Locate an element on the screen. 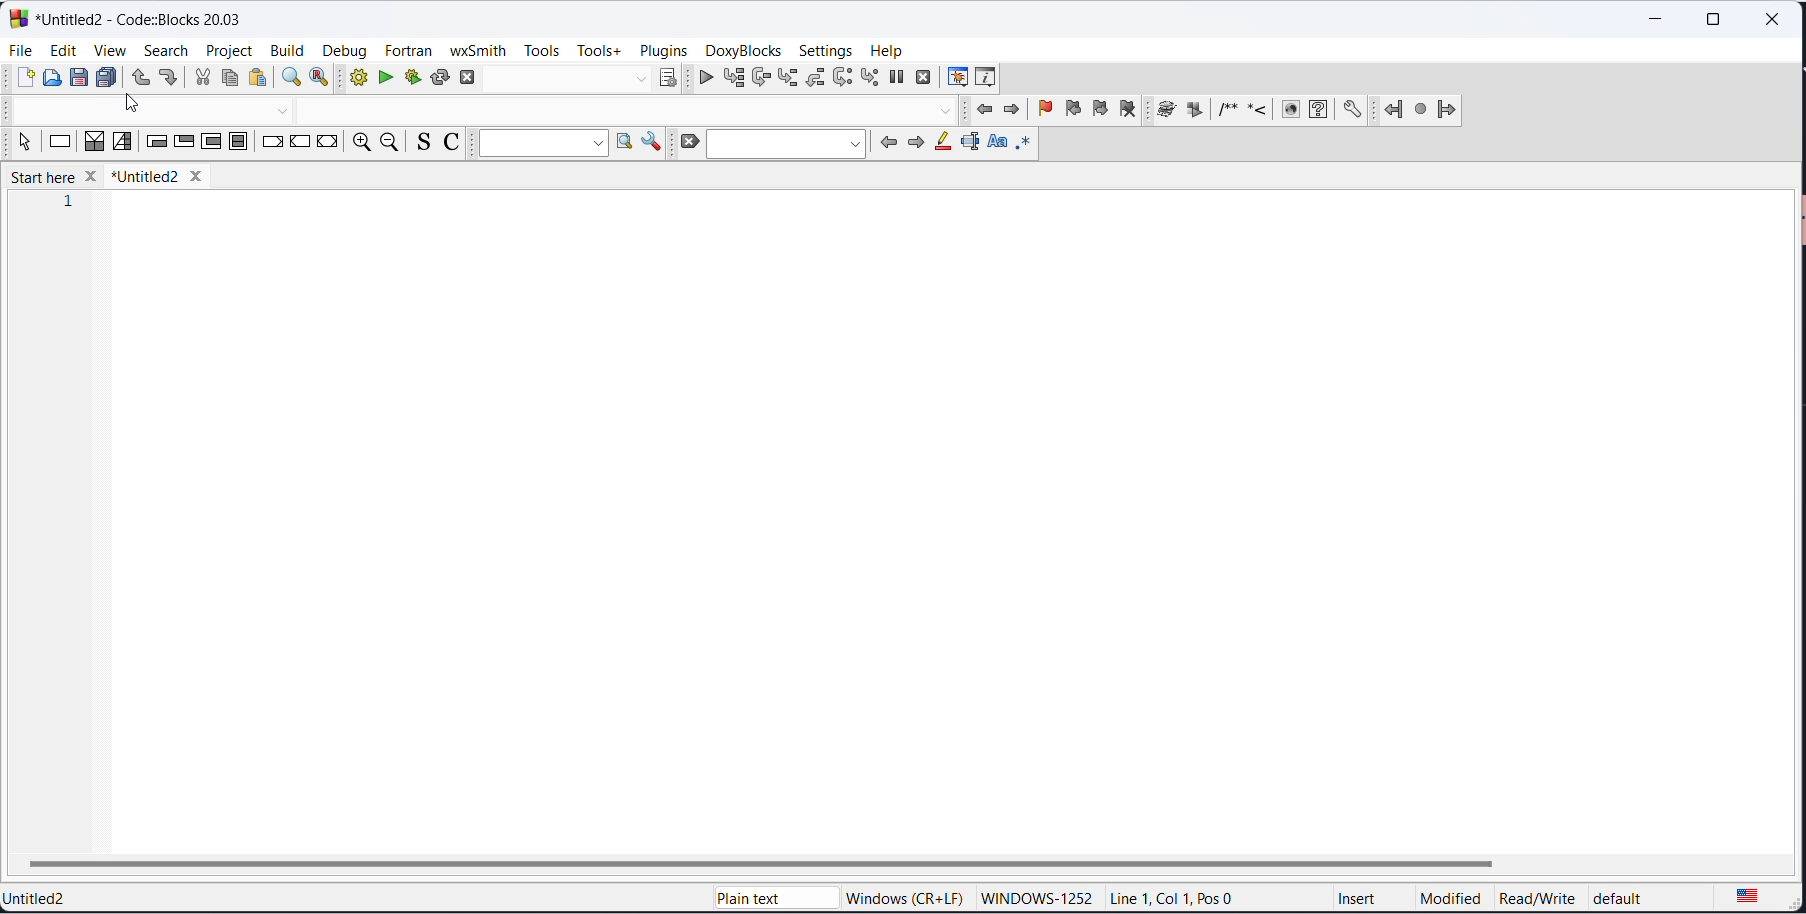  next bookmark is located at coordinates (1099, 110).